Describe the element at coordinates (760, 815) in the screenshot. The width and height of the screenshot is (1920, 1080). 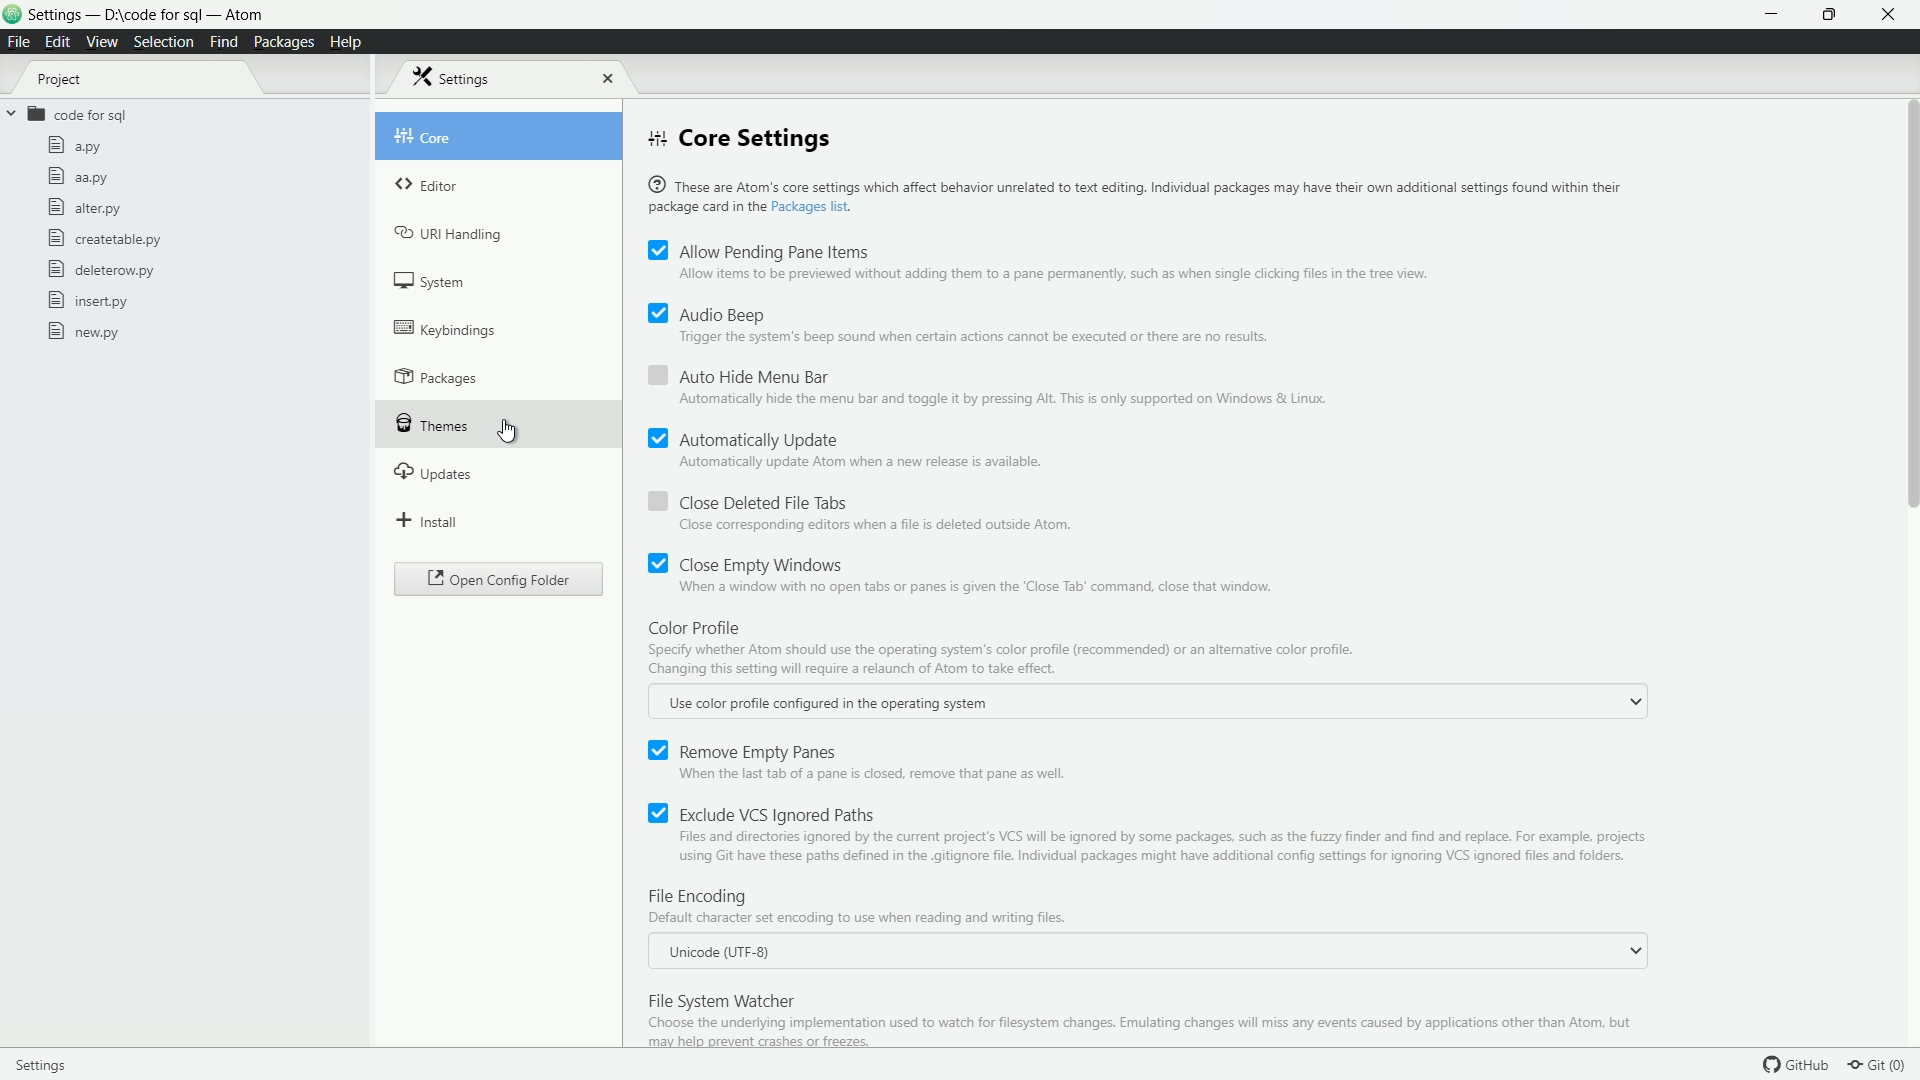
I see `exclude vcs ignored paths` at that location.